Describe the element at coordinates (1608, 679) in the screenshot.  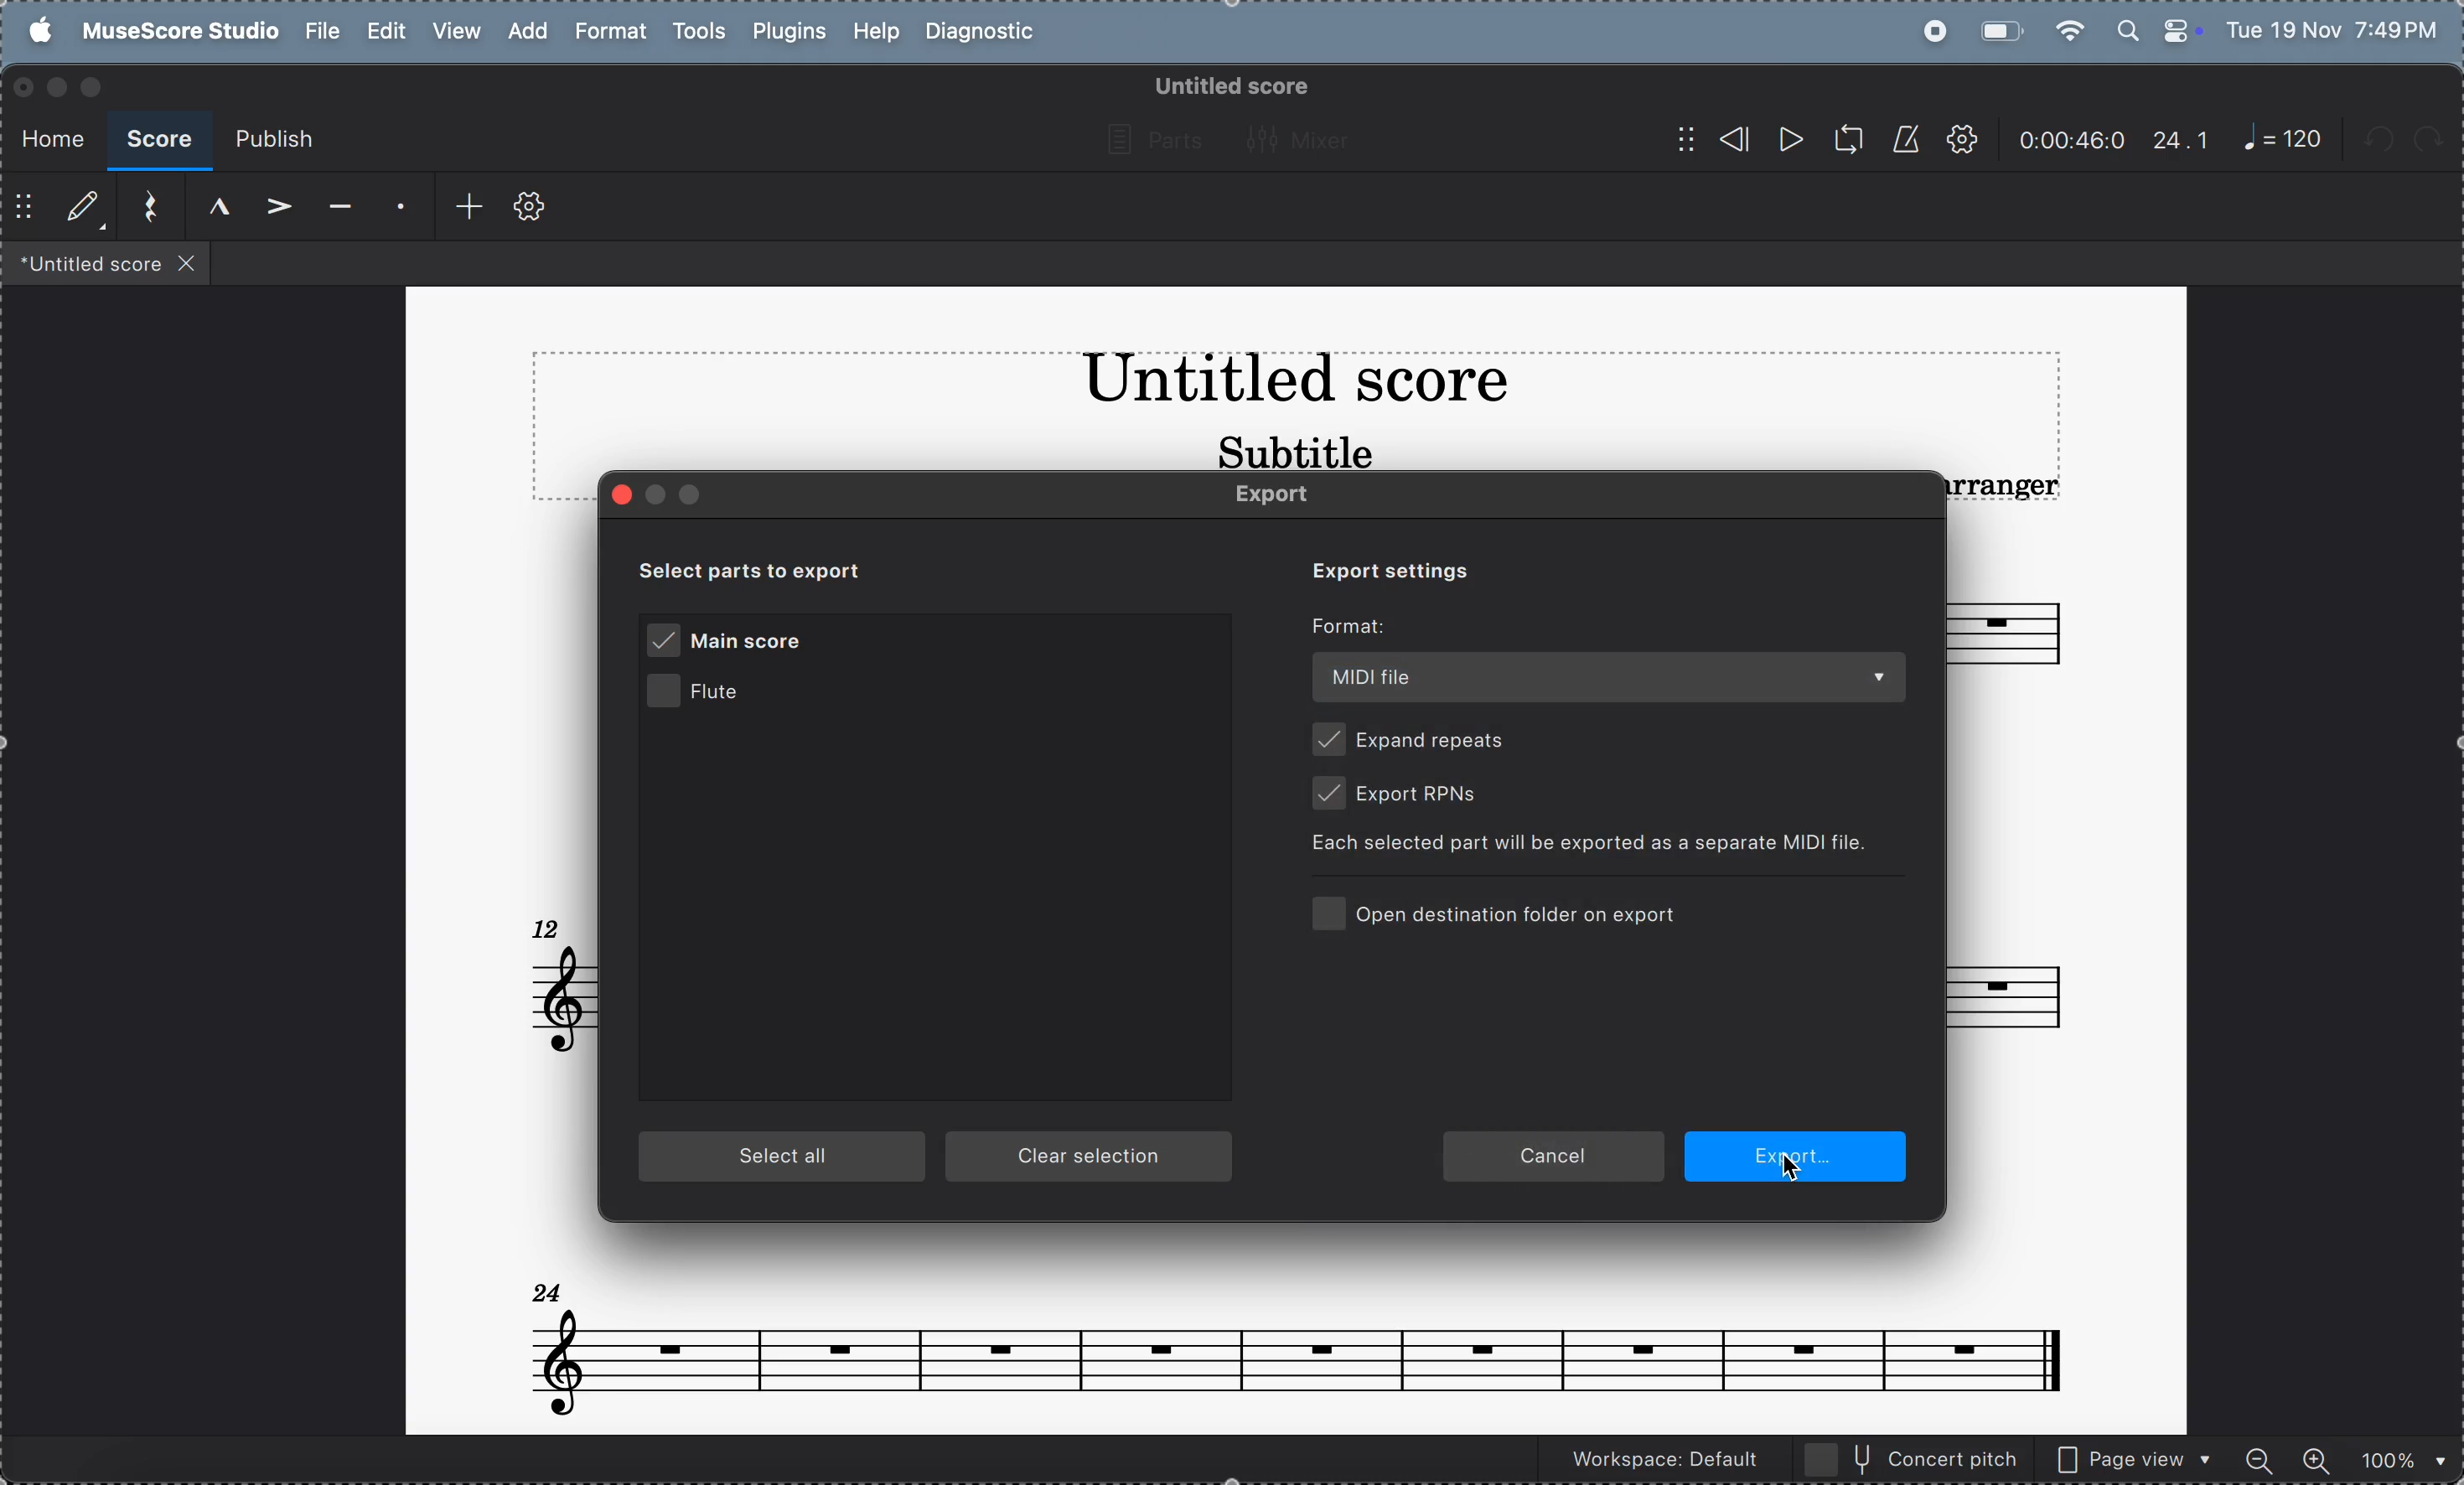
I see `MIDI file` at that location.